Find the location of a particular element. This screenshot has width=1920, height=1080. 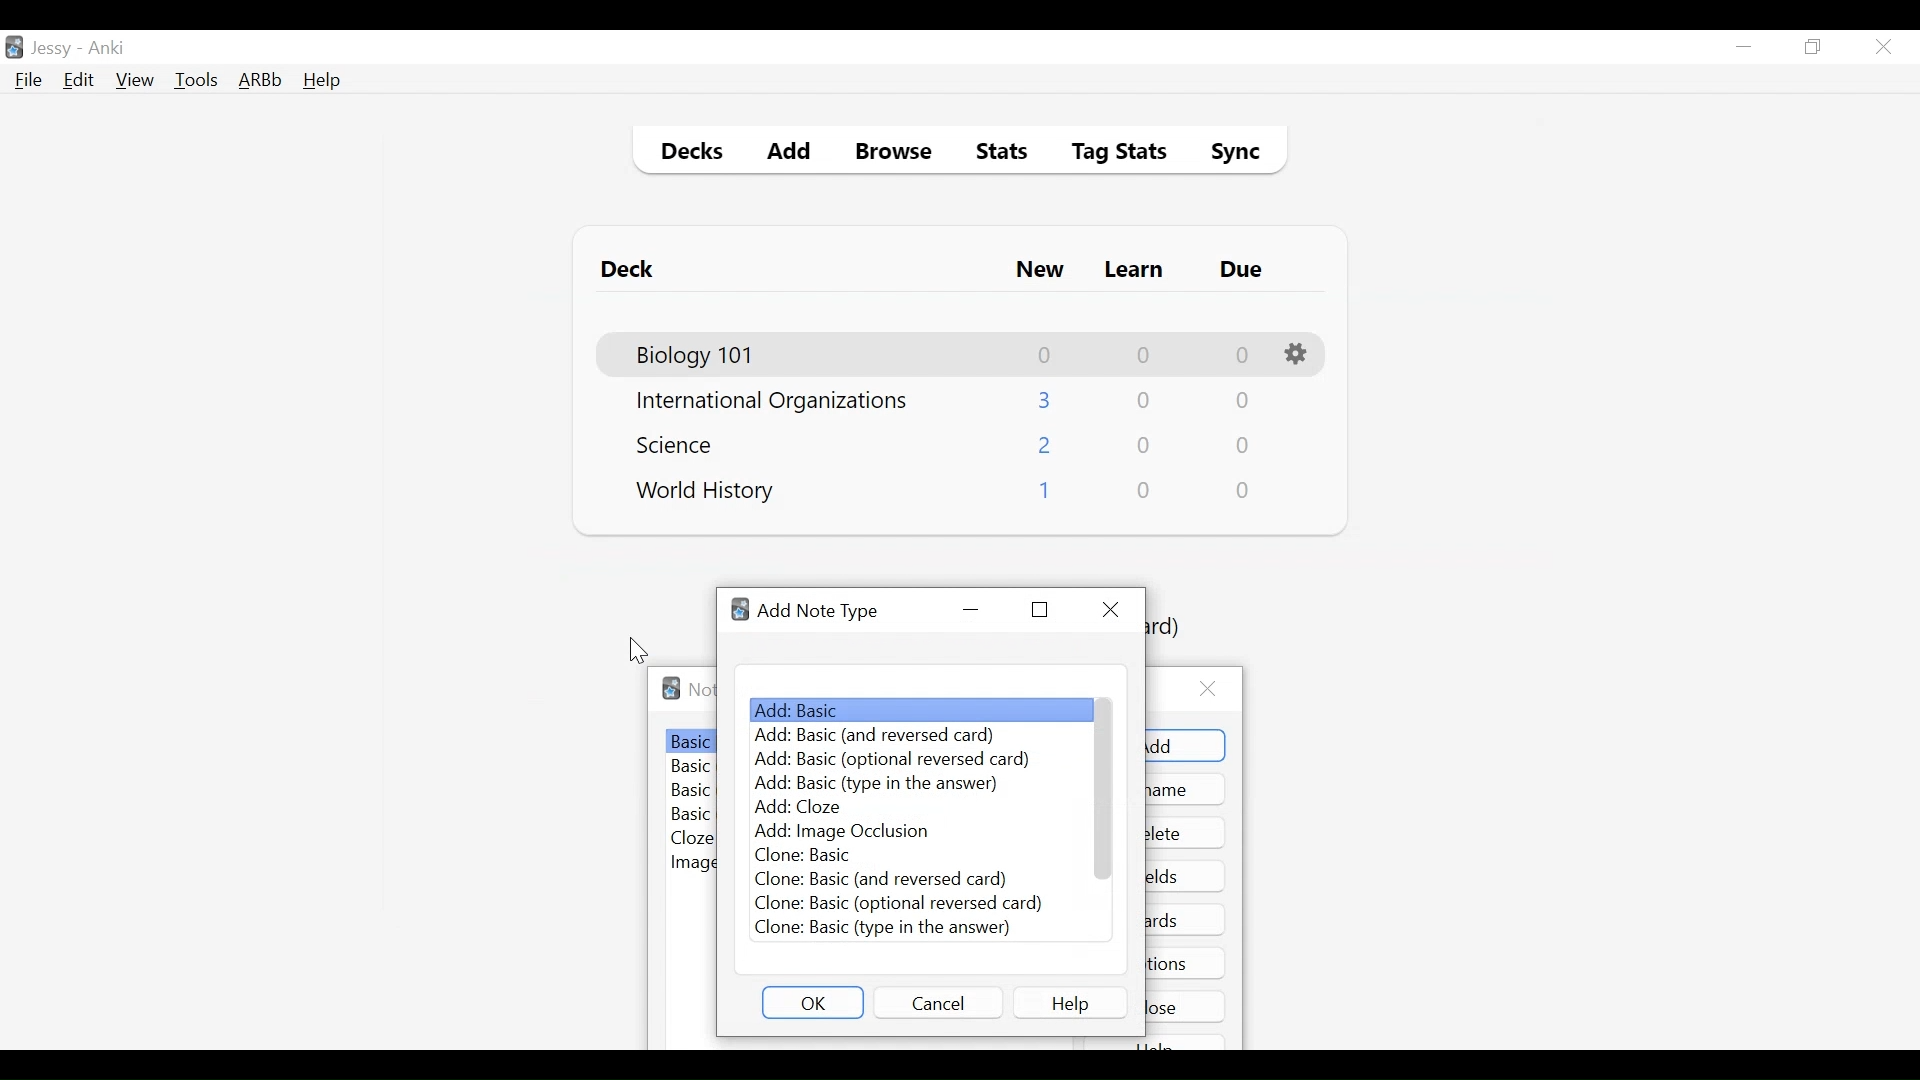

Add Basic (type in the answer) is located at coordinates (879, 784).